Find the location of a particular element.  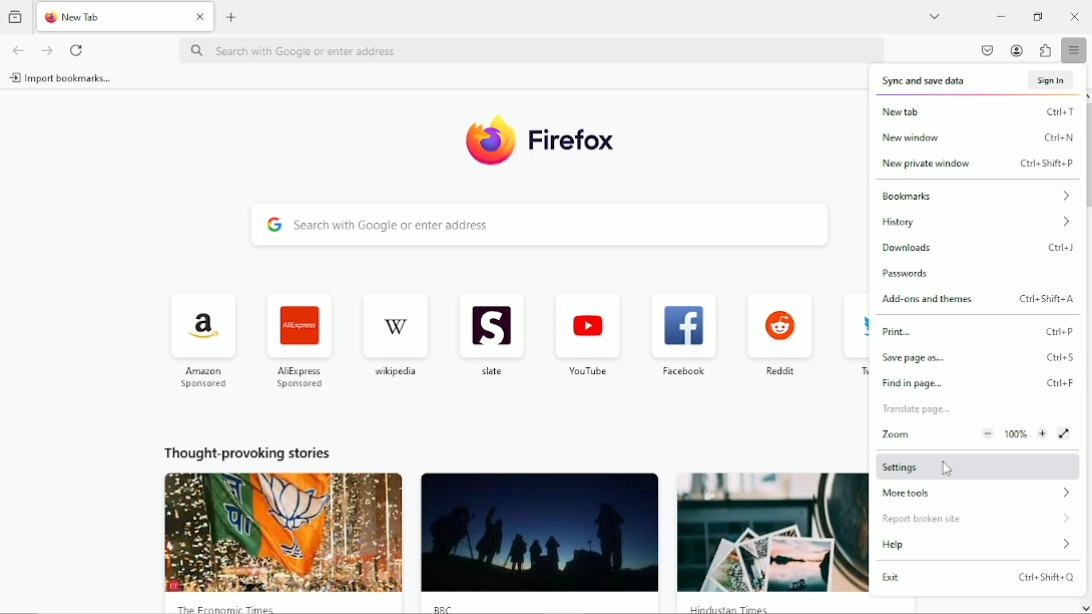

slate is located at coordinates (489, 319).